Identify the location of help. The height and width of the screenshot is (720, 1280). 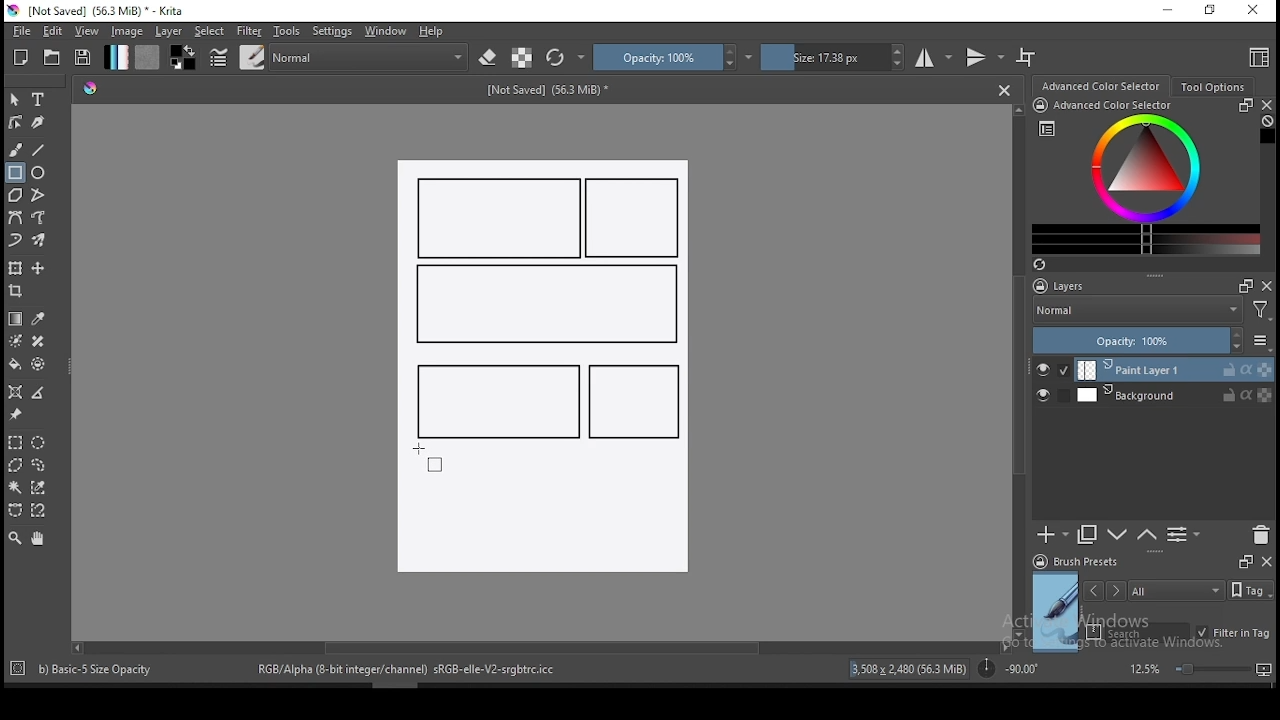
(435, 32).